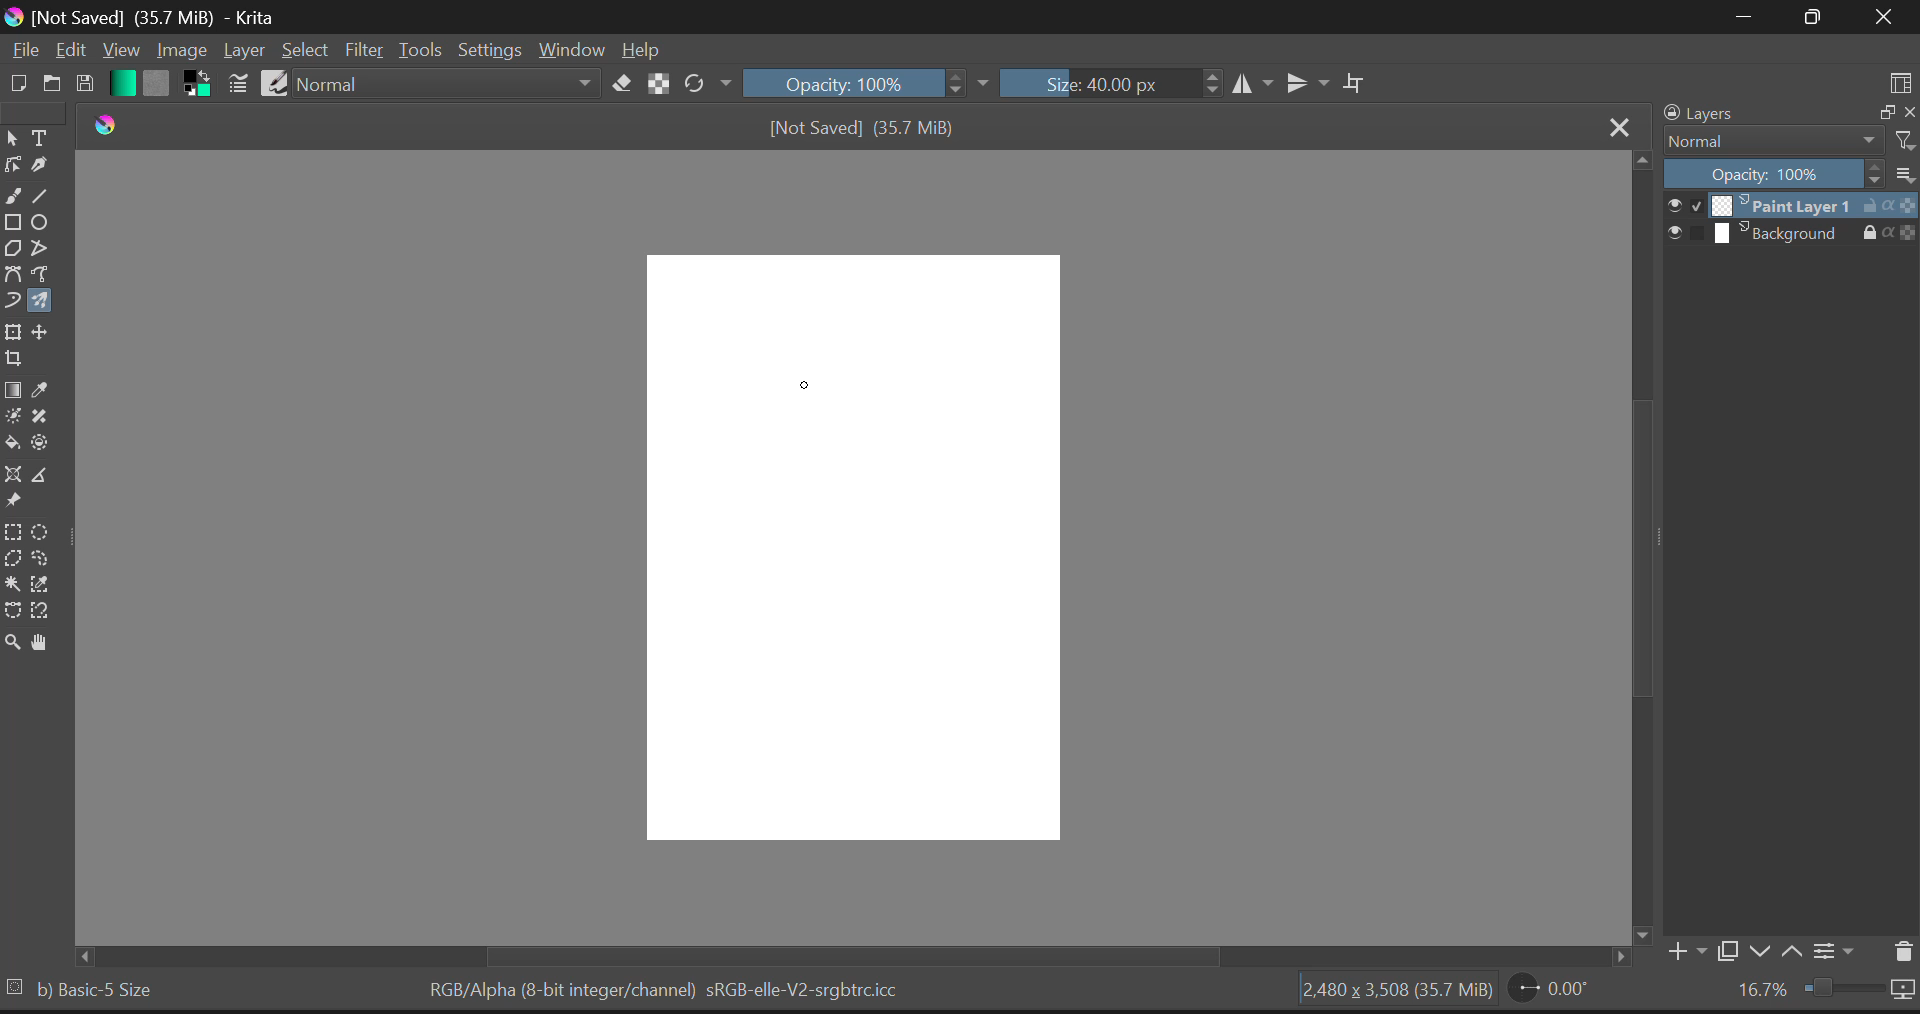 This screenshot has height=1014, width=1920. What do you see at coordinates (98, 988) in the screenshot?
I see `Basic-5 Size` at bounding box center [98, 988].